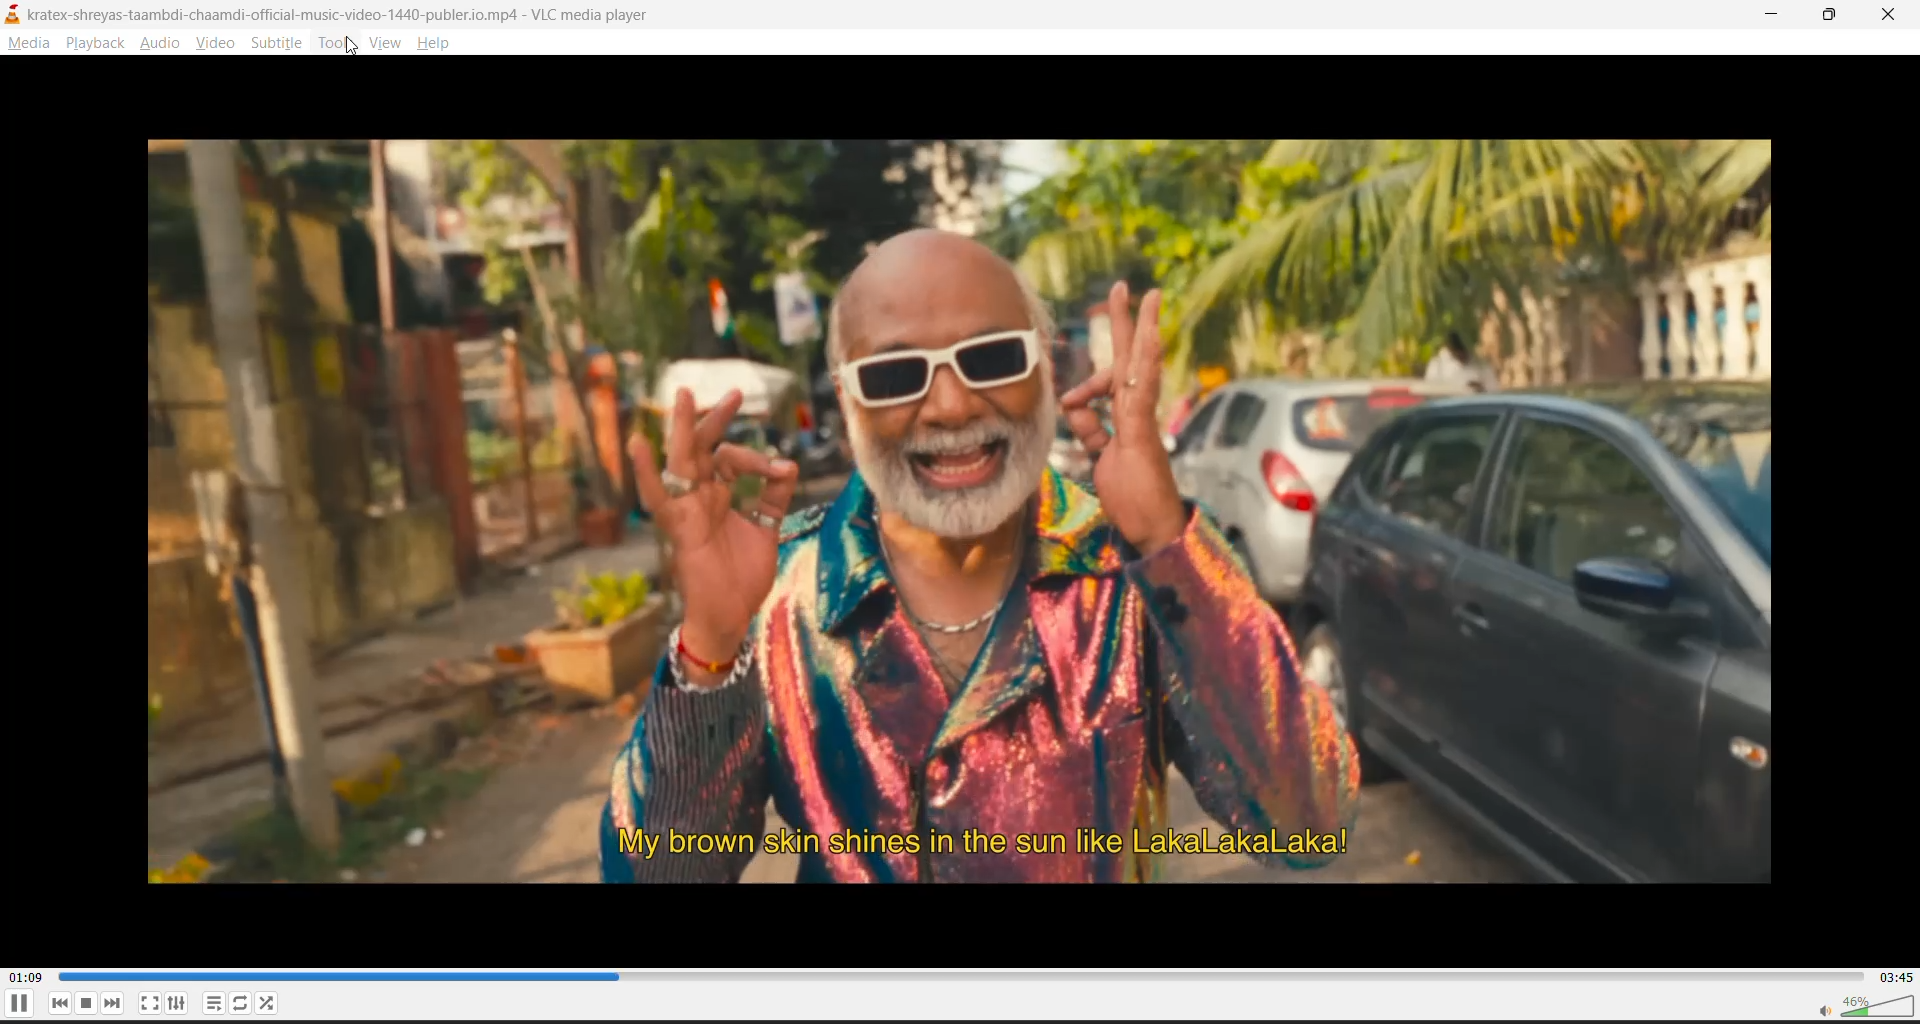 Image resolution: width=1920 pixels, height=1024 pixels. Describe the element at coordinates (95, 43) in the screenshot. I see `playback` at that location.